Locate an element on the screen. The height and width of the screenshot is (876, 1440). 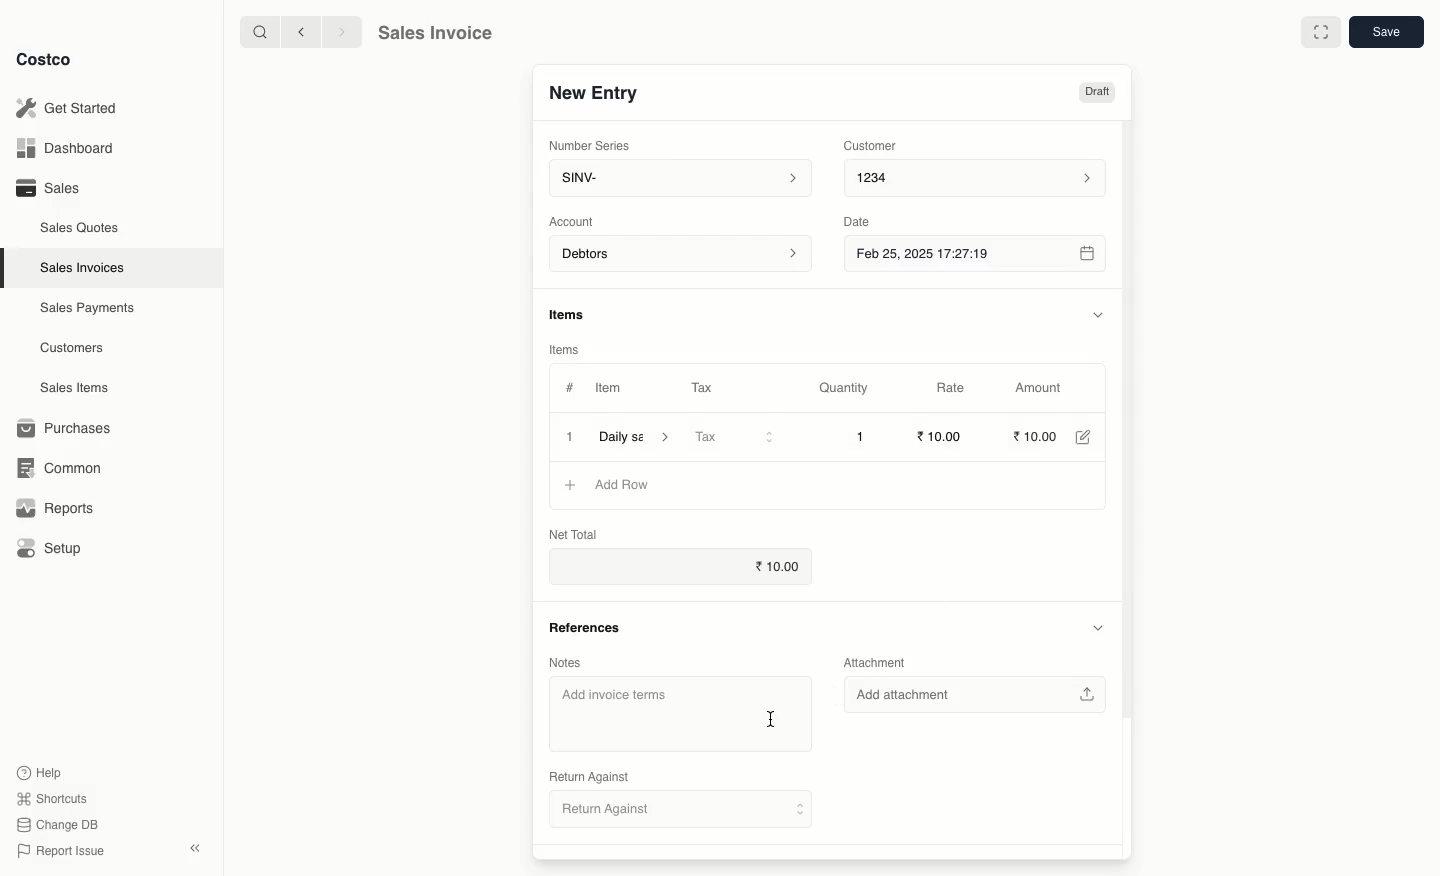
Full width toggle is located at coordinates (1320, 31).